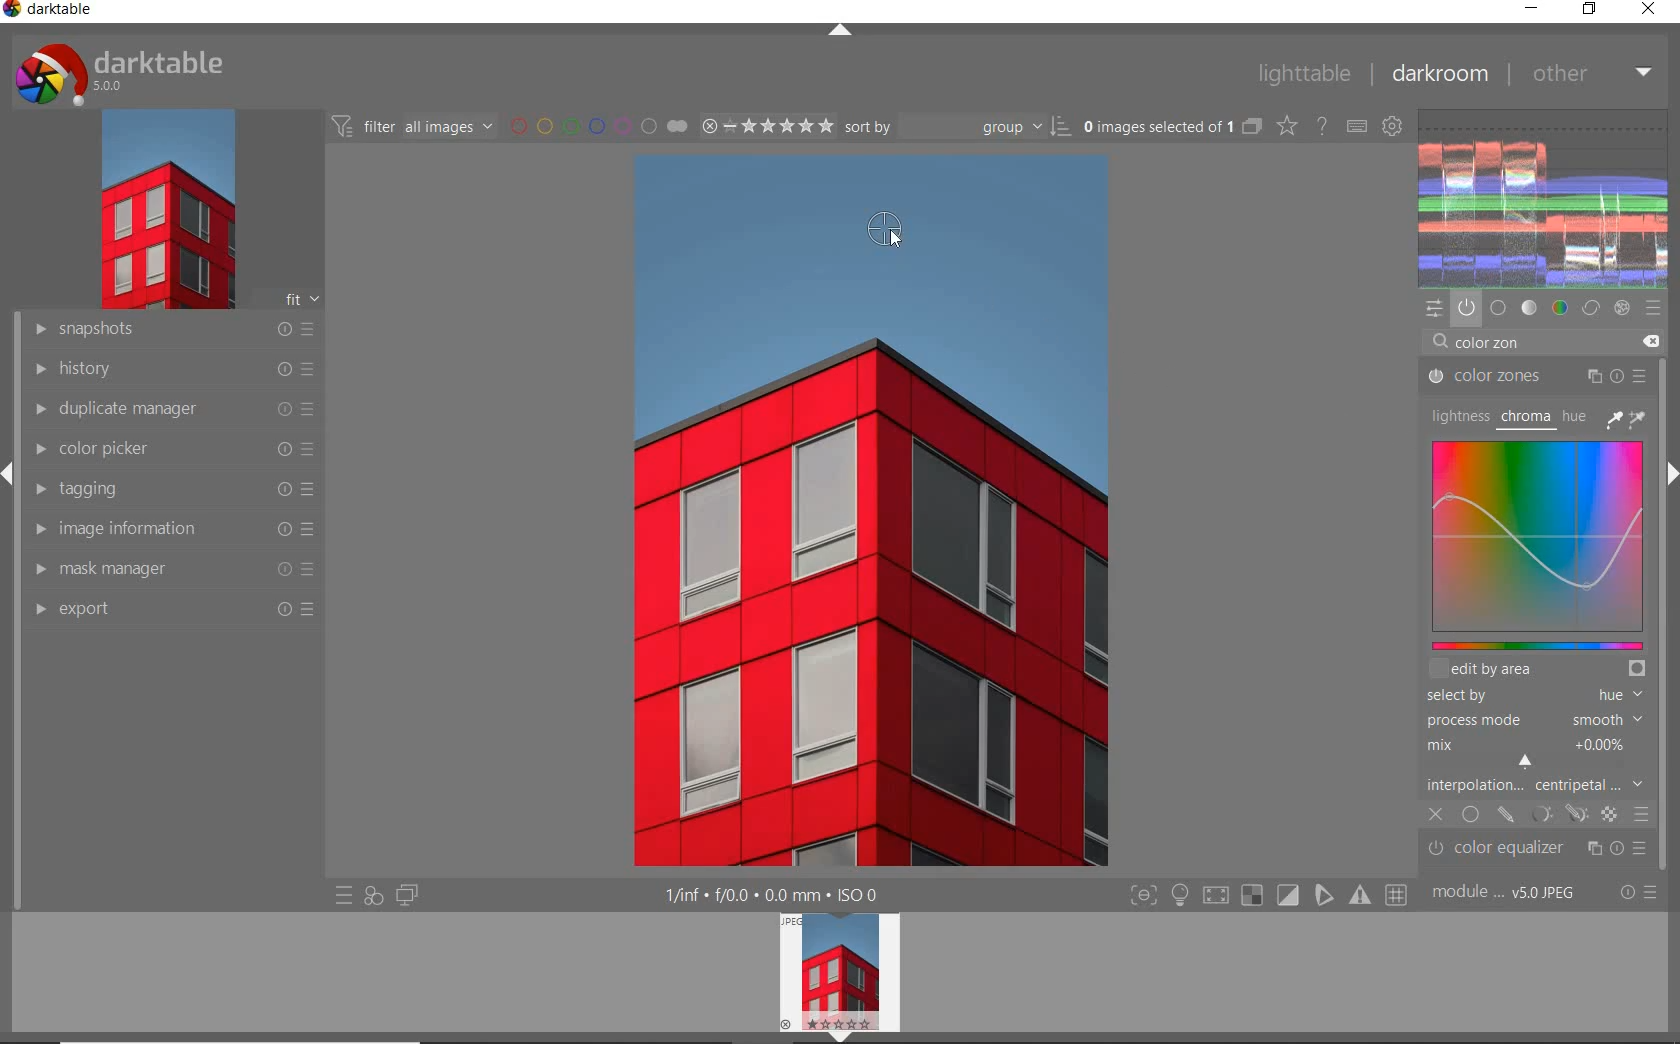 Image resolution: width=1680 pixels, height=1044 pixels. Describe the element at coordinates (1638, 894) in the screenshot. I see `reset or presets & preferences` at that location.